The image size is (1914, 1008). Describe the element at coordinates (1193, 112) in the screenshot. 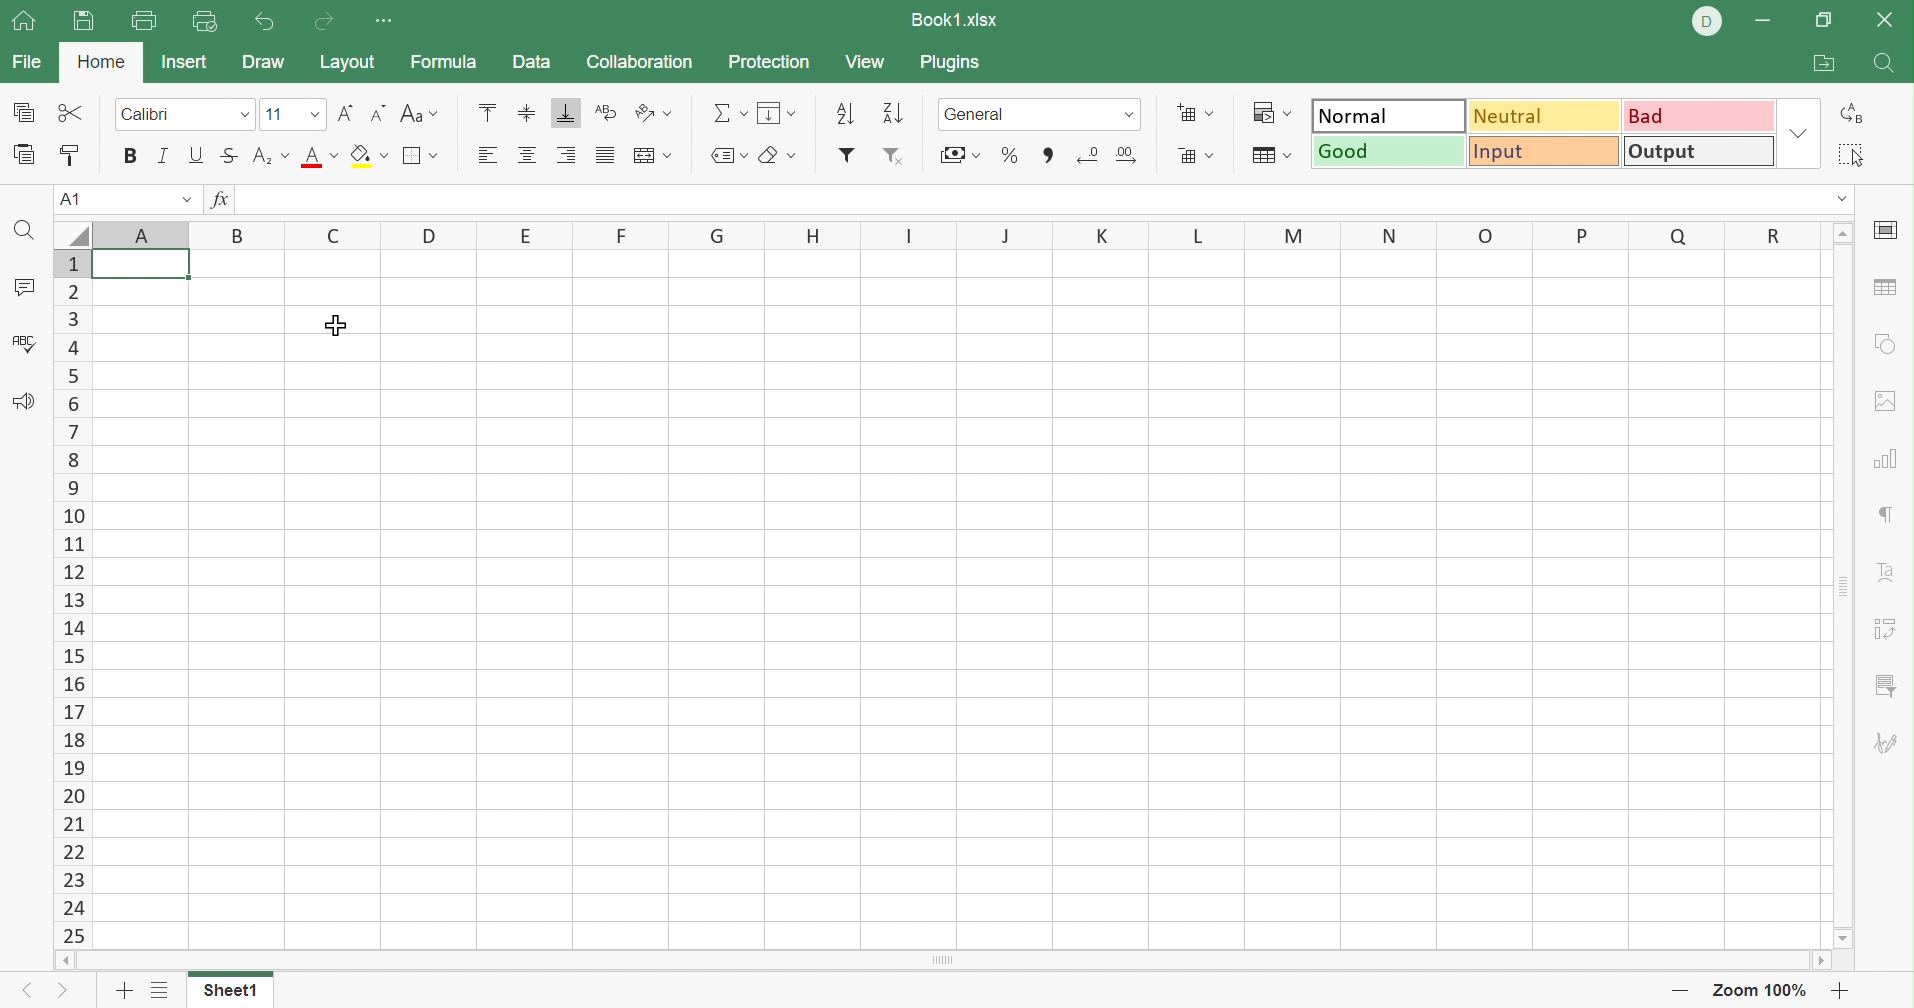

I see `Add cell` at that location.